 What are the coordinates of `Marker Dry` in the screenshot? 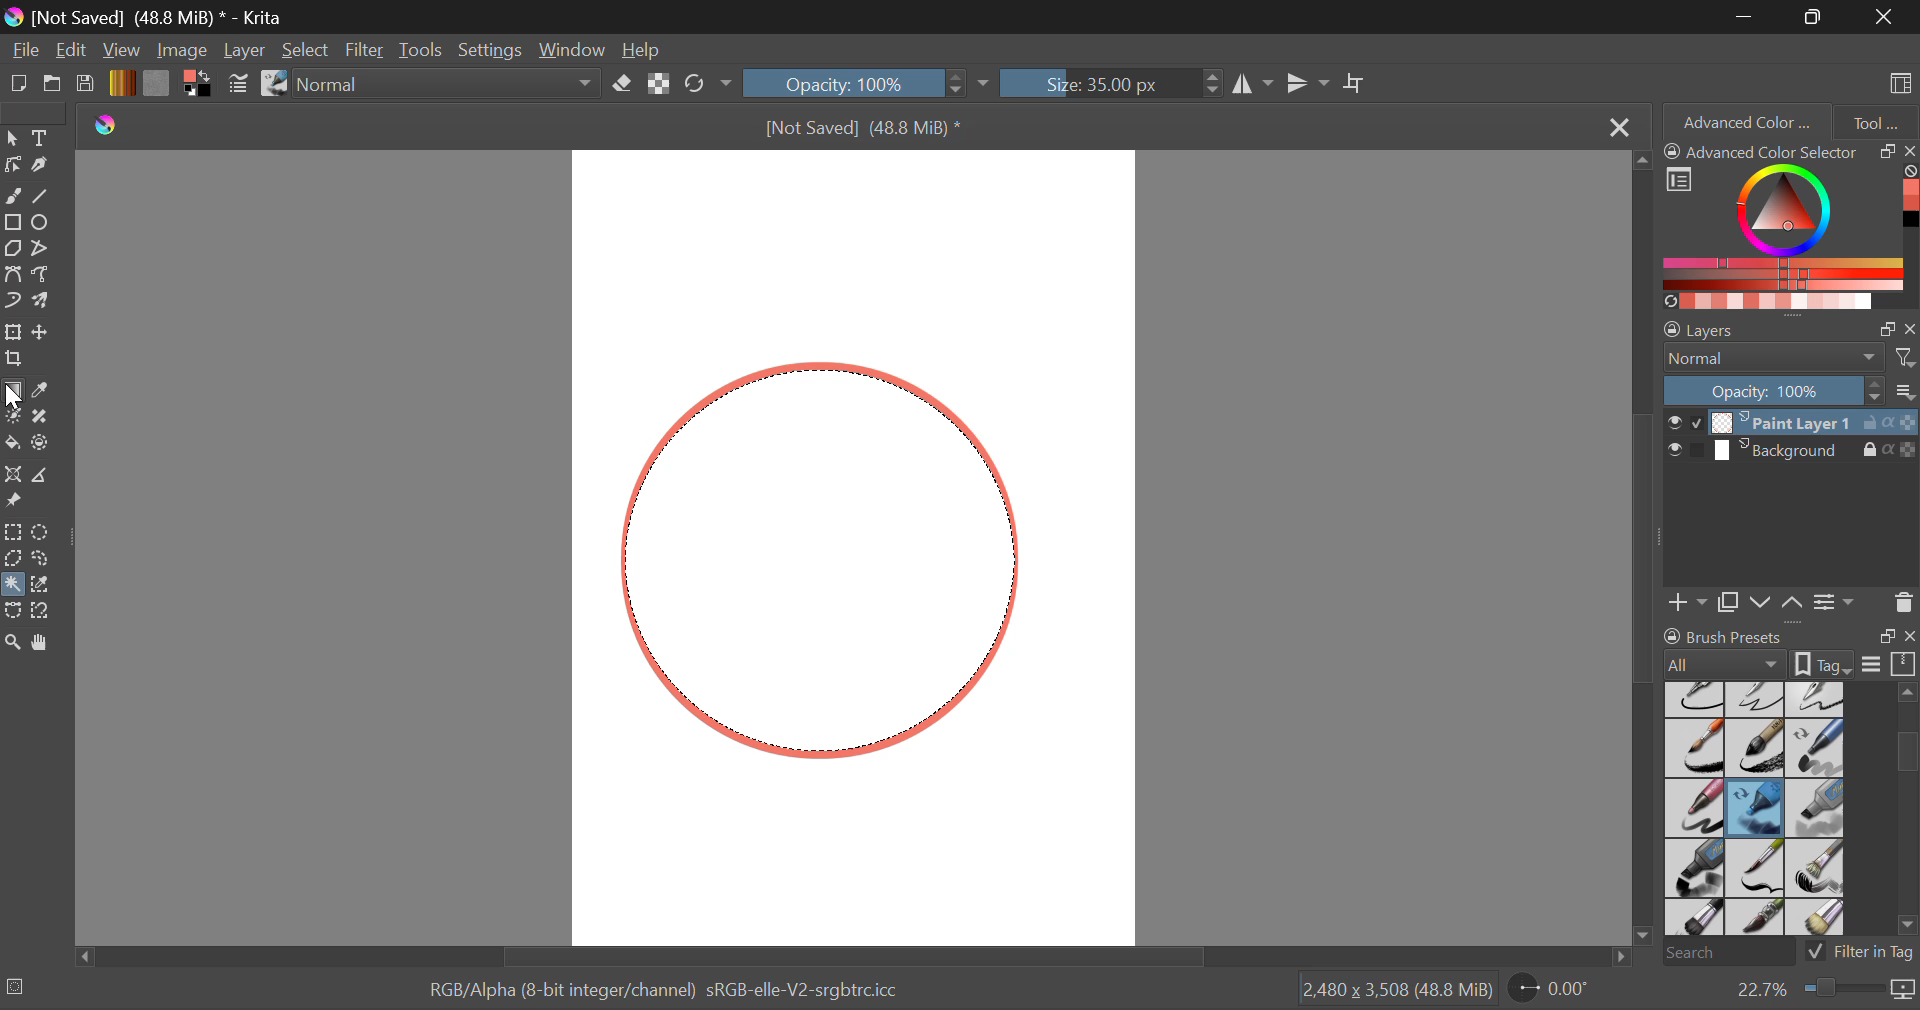 It's located at (1756, 808).